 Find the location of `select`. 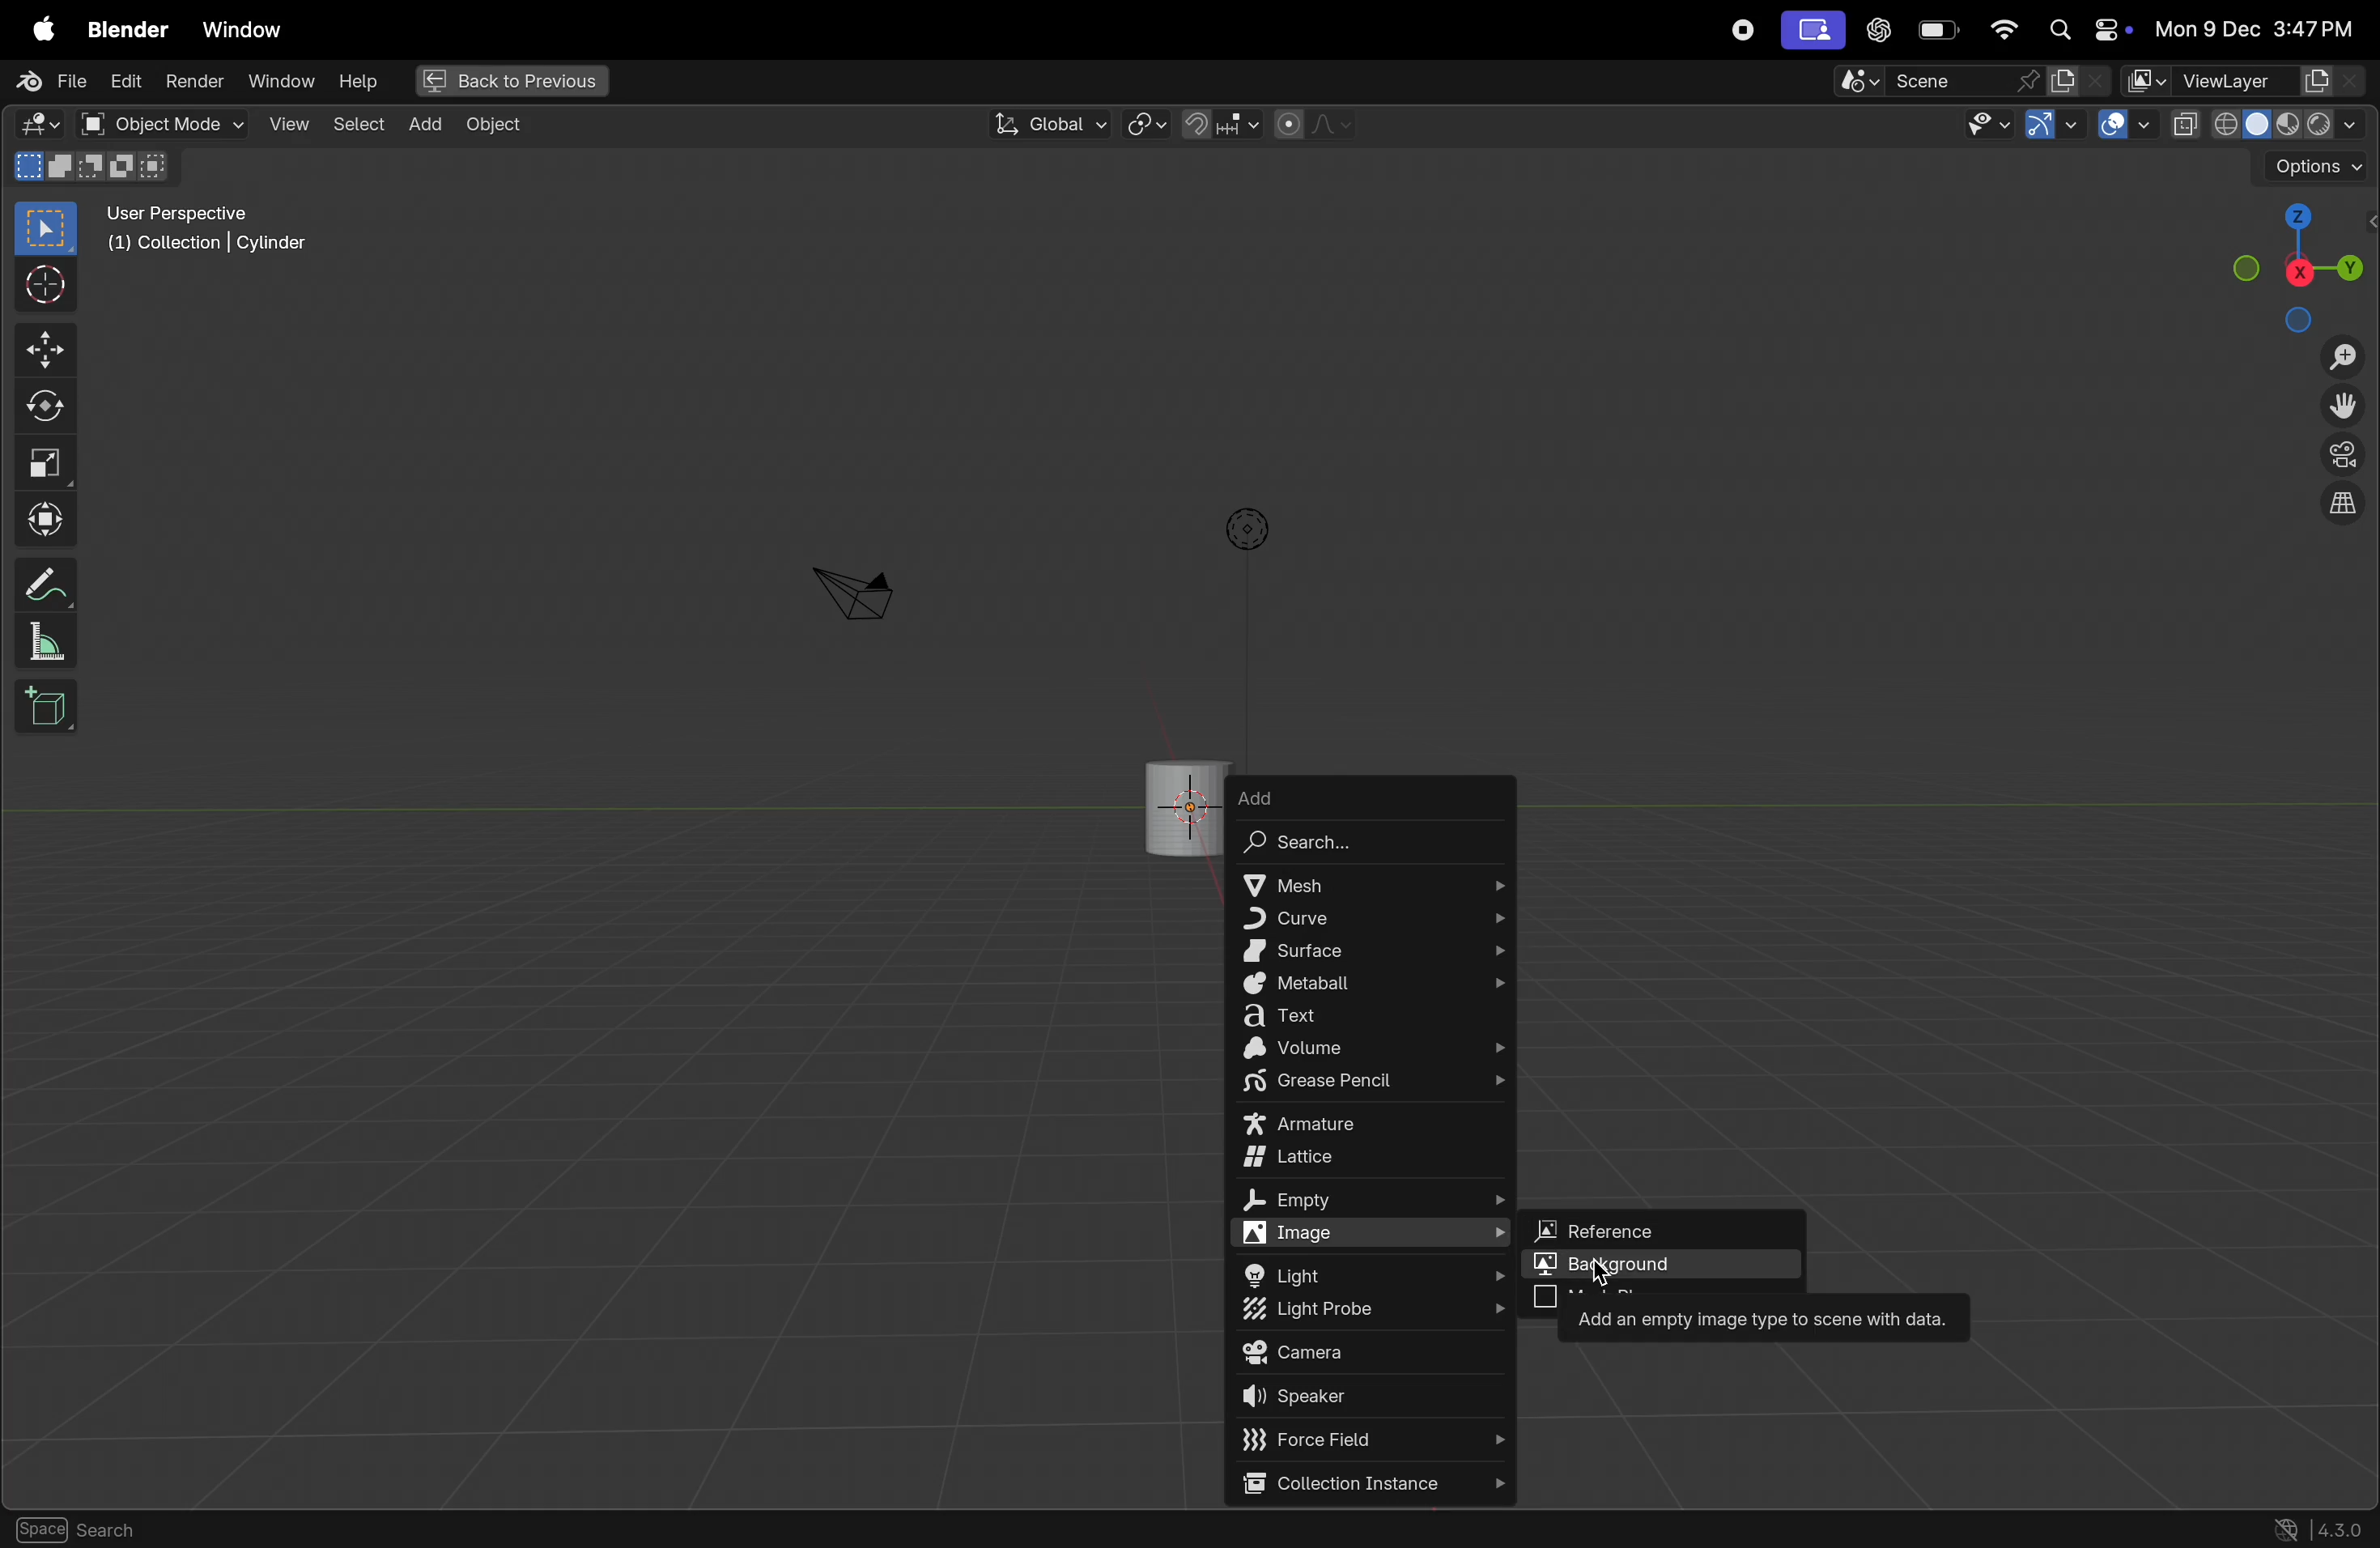

select is located at coordinates (51, 1529).